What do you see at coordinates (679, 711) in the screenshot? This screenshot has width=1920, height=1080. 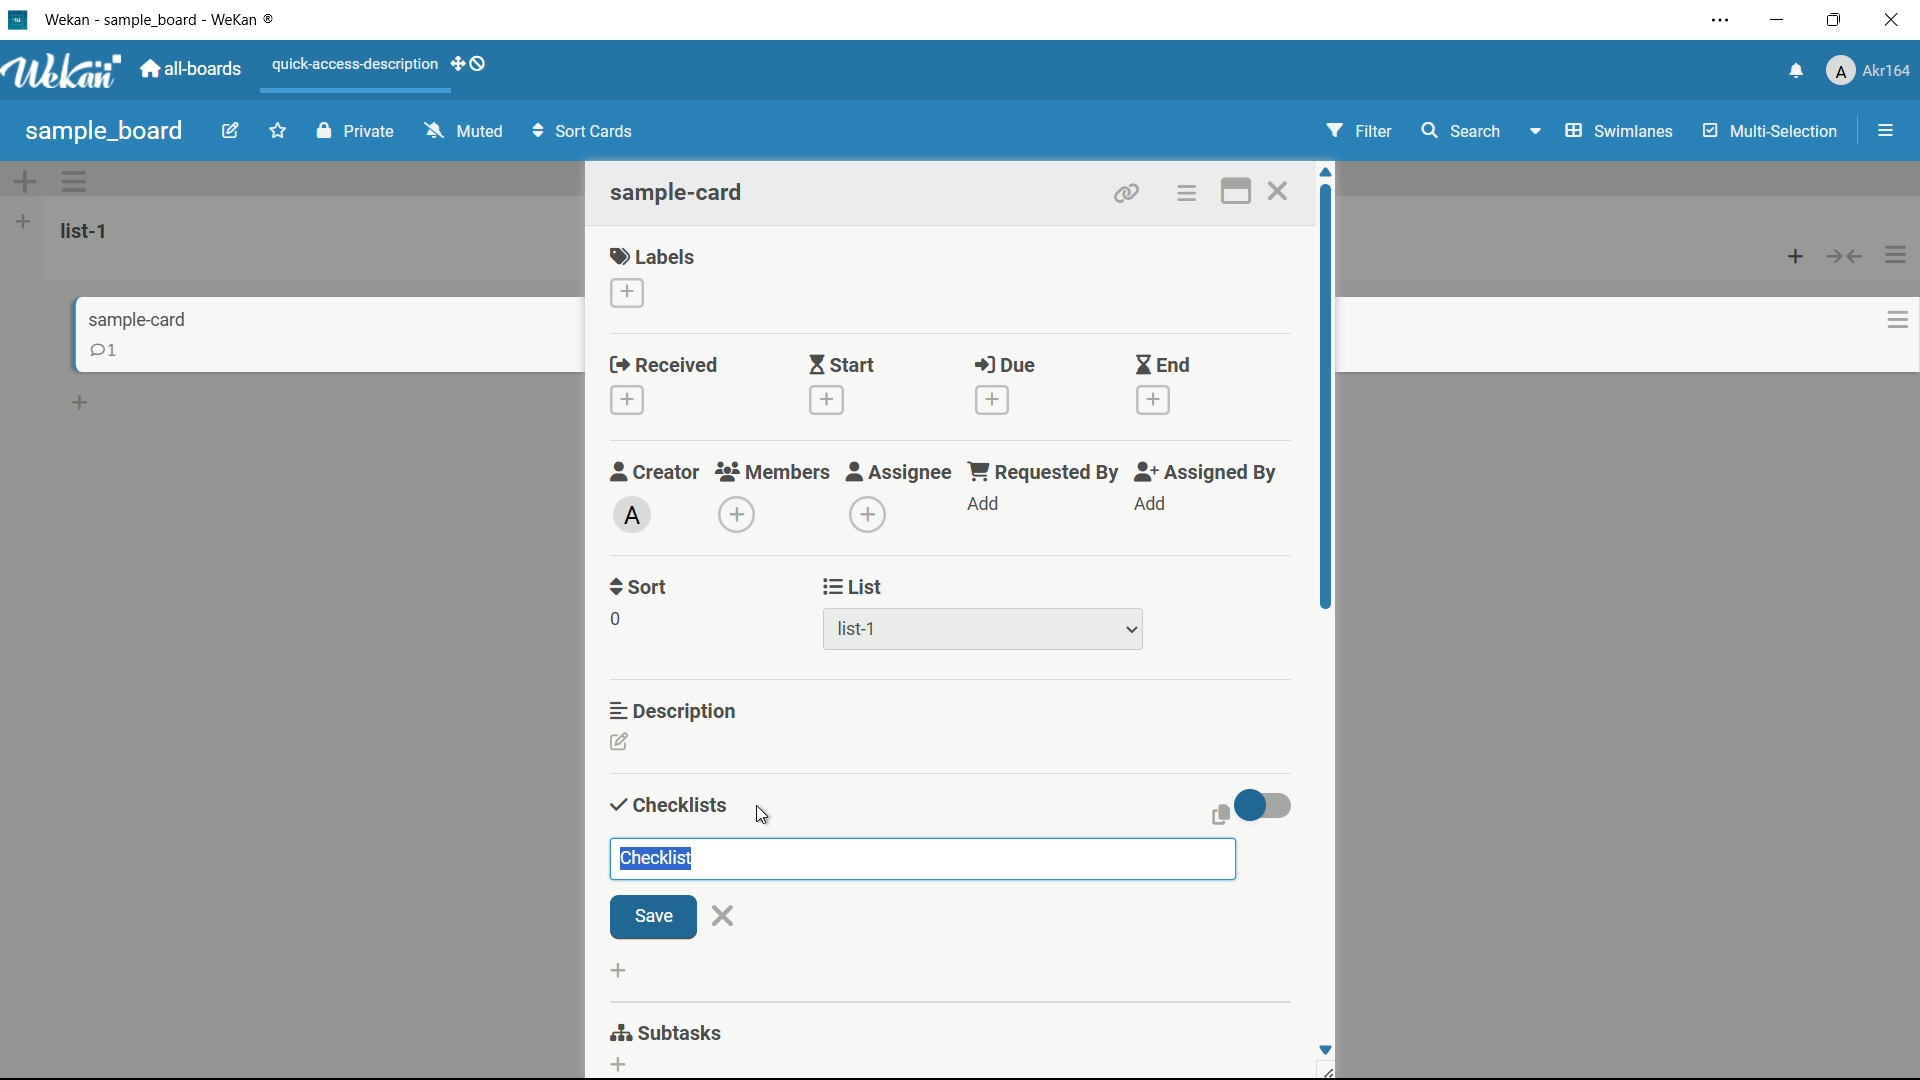 I see `description` at bounding box center [679, 711].